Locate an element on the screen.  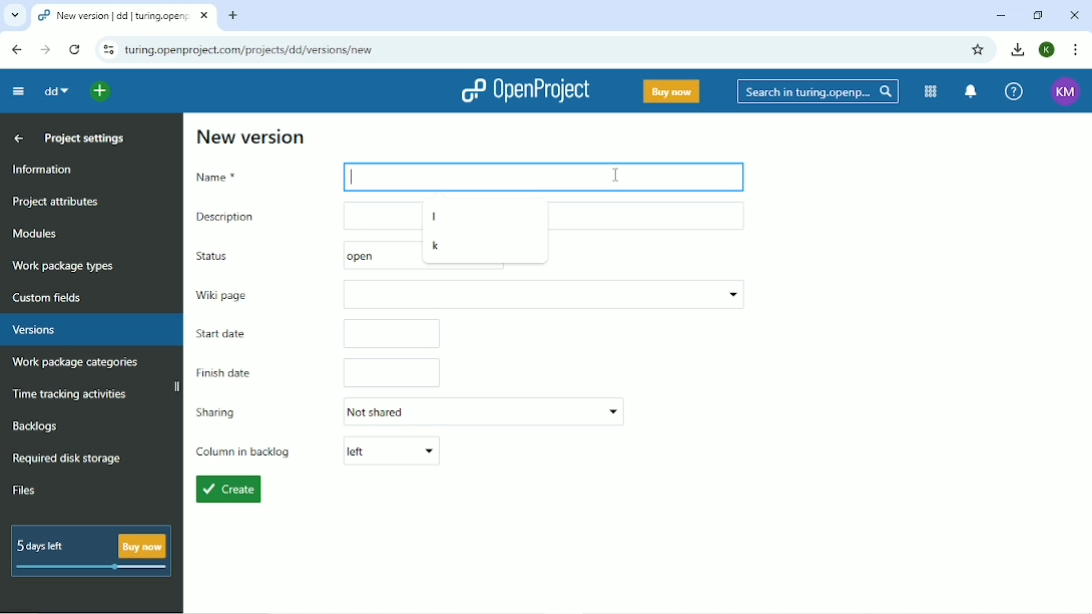
Time tracking activities is located at coordinates (70, 393).